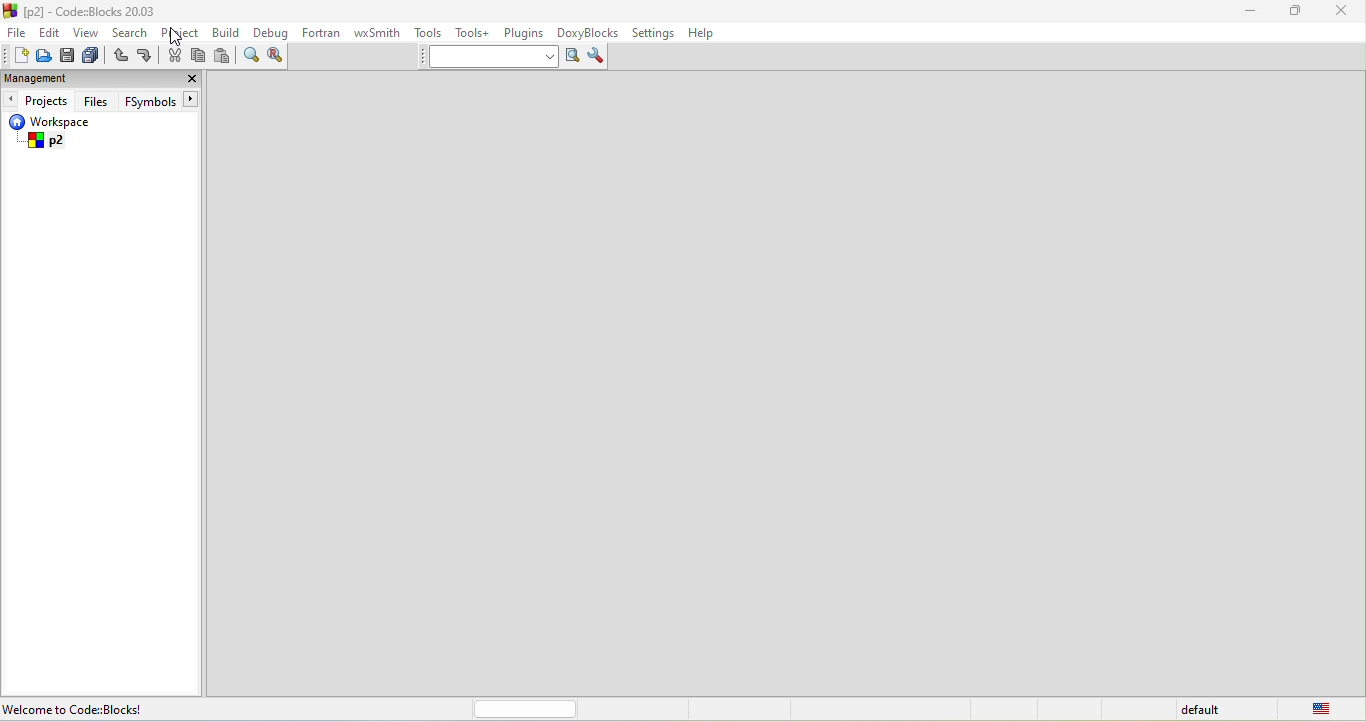  Describe the element at coordinates (184, 33) in the screenshot. I see `project` at that location.